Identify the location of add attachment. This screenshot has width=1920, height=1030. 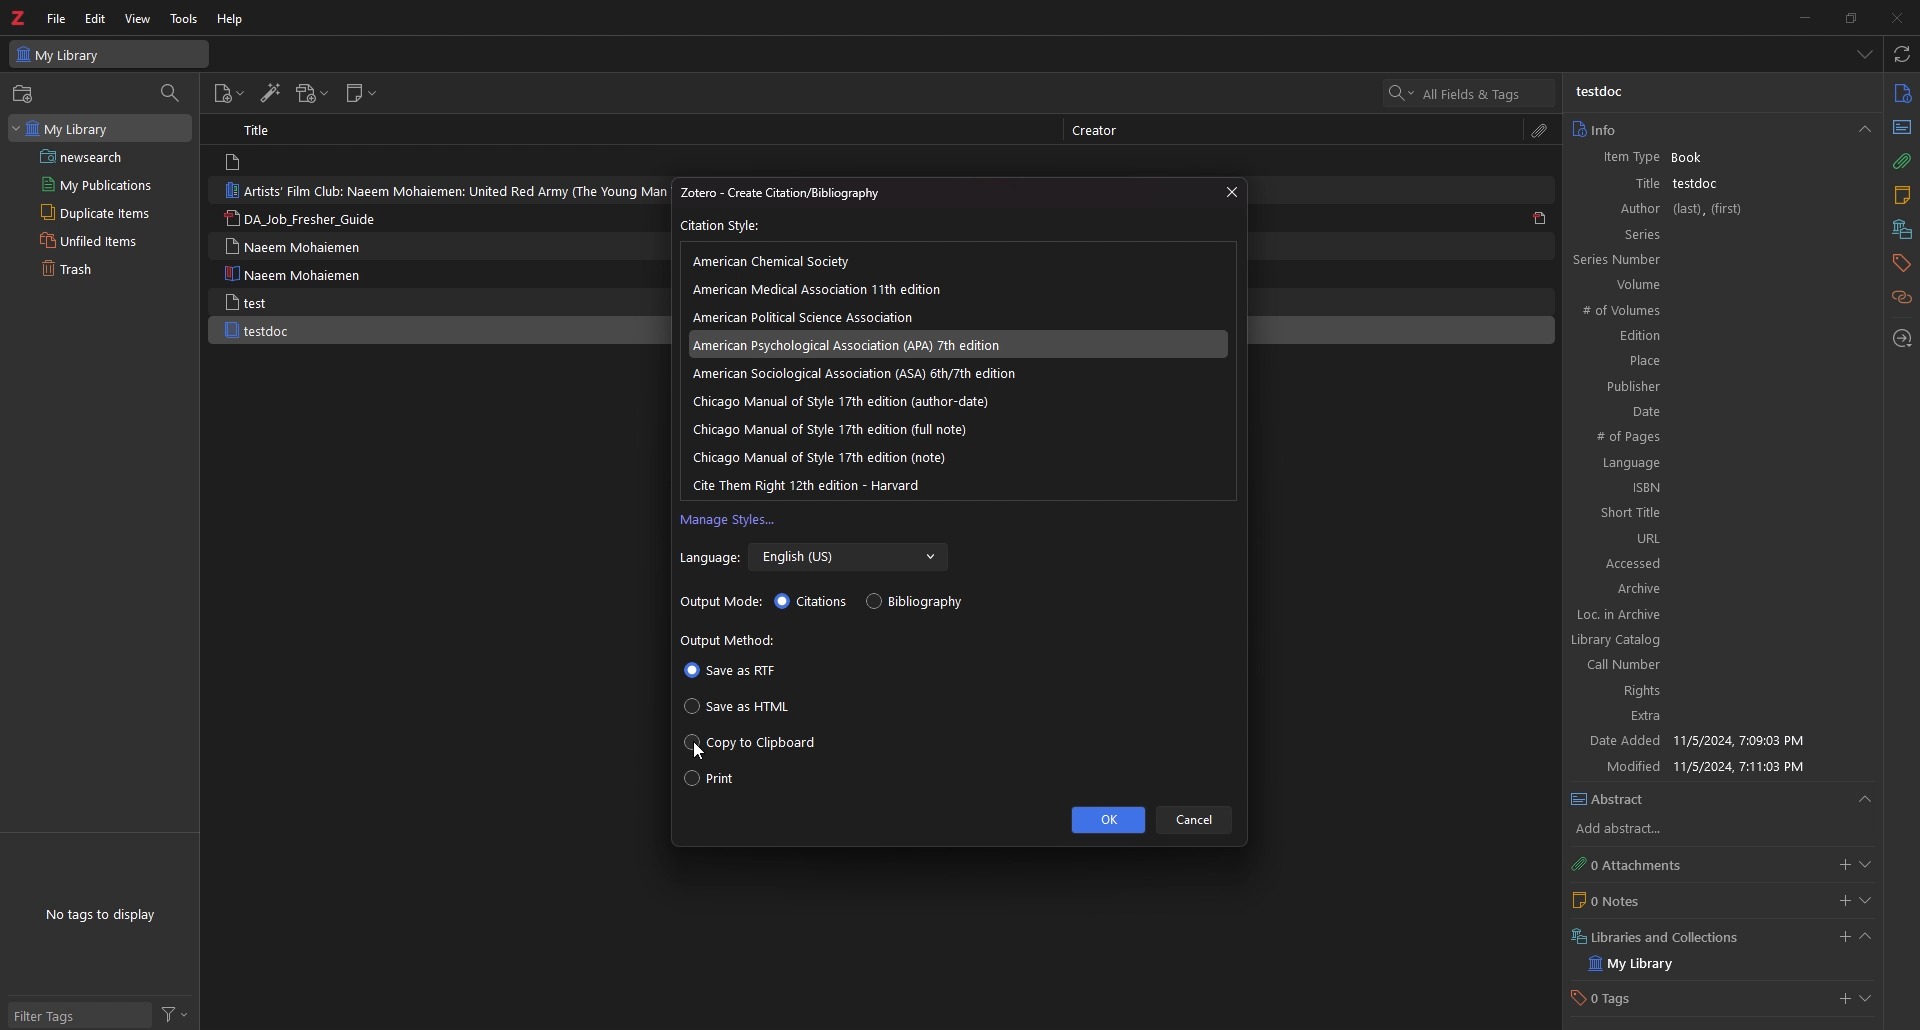
(311, 94).